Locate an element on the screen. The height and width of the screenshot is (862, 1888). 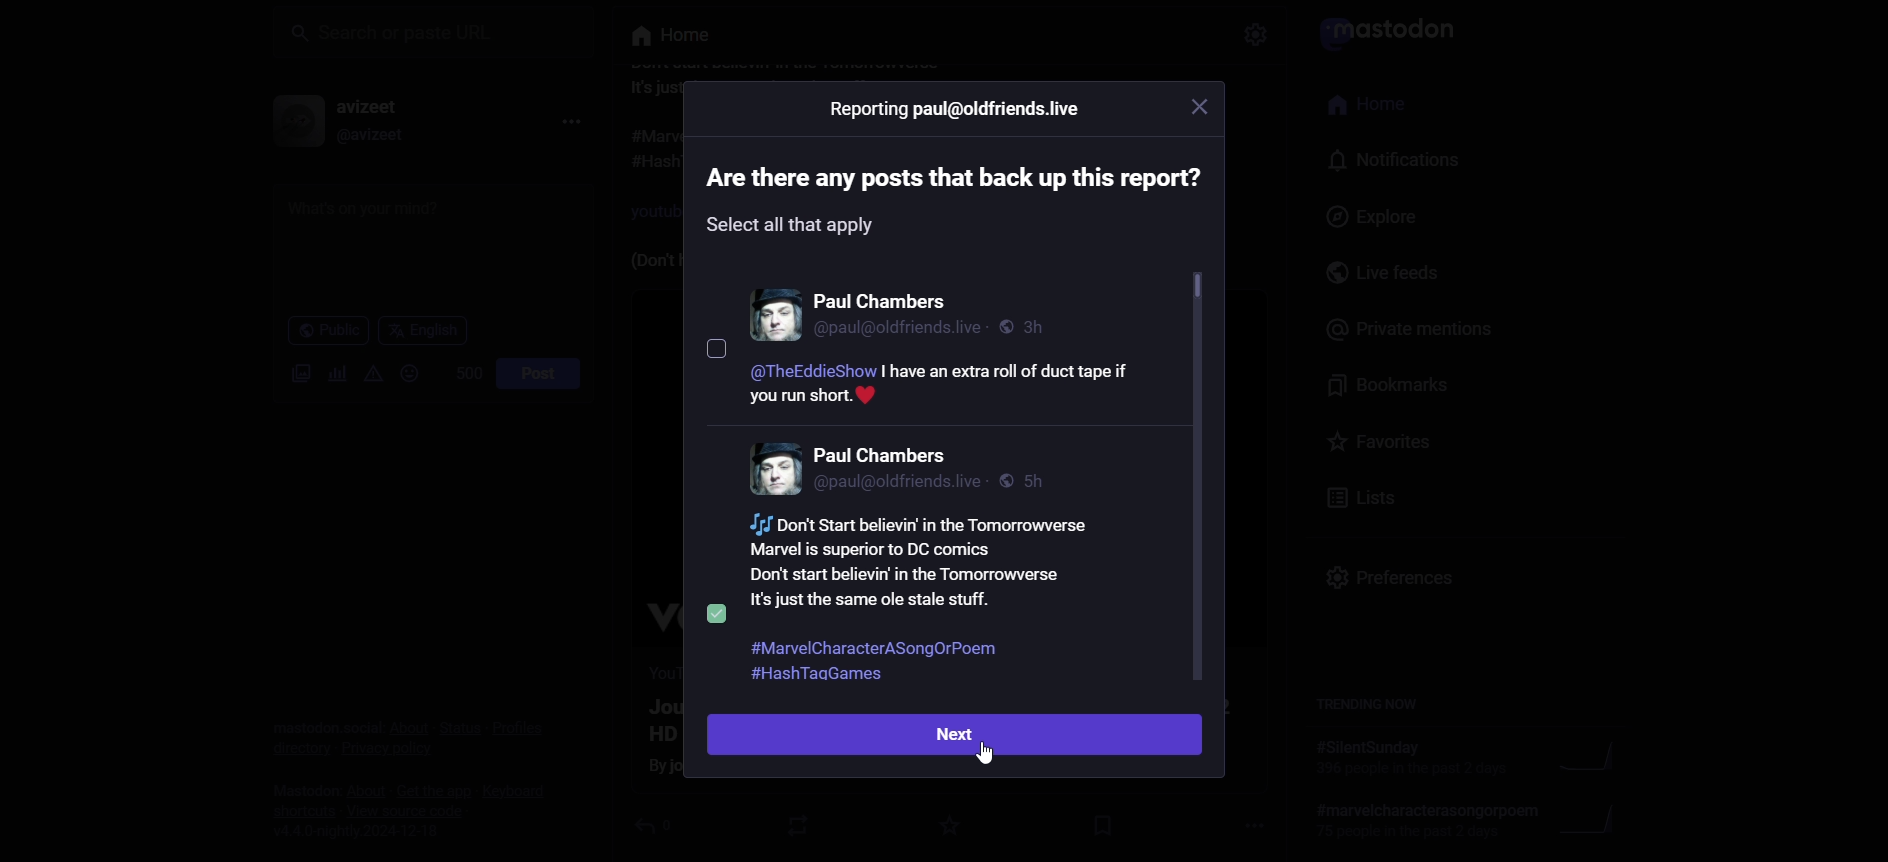
 is located at coordinates (1031, 482).